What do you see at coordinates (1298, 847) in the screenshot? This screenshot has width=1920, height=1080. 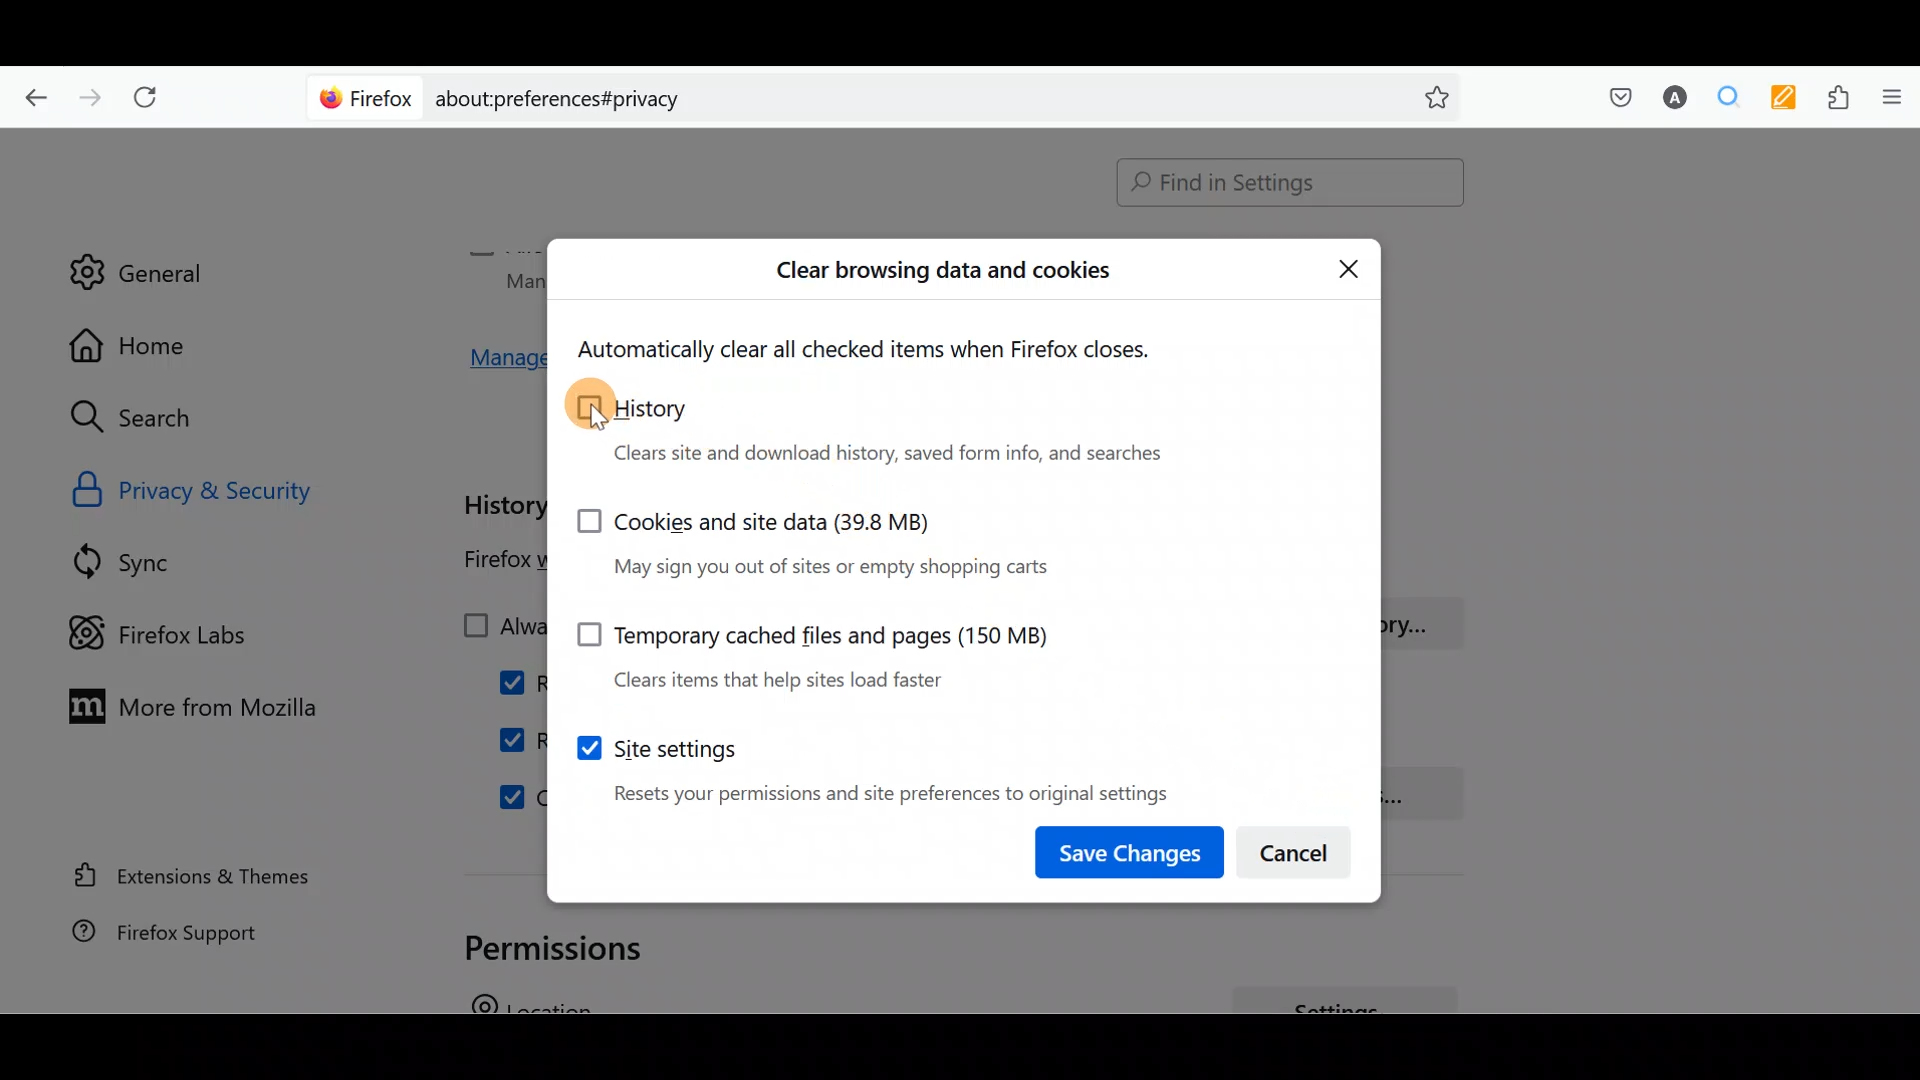 I see `Cancel` at bounding box center [1298, 847].